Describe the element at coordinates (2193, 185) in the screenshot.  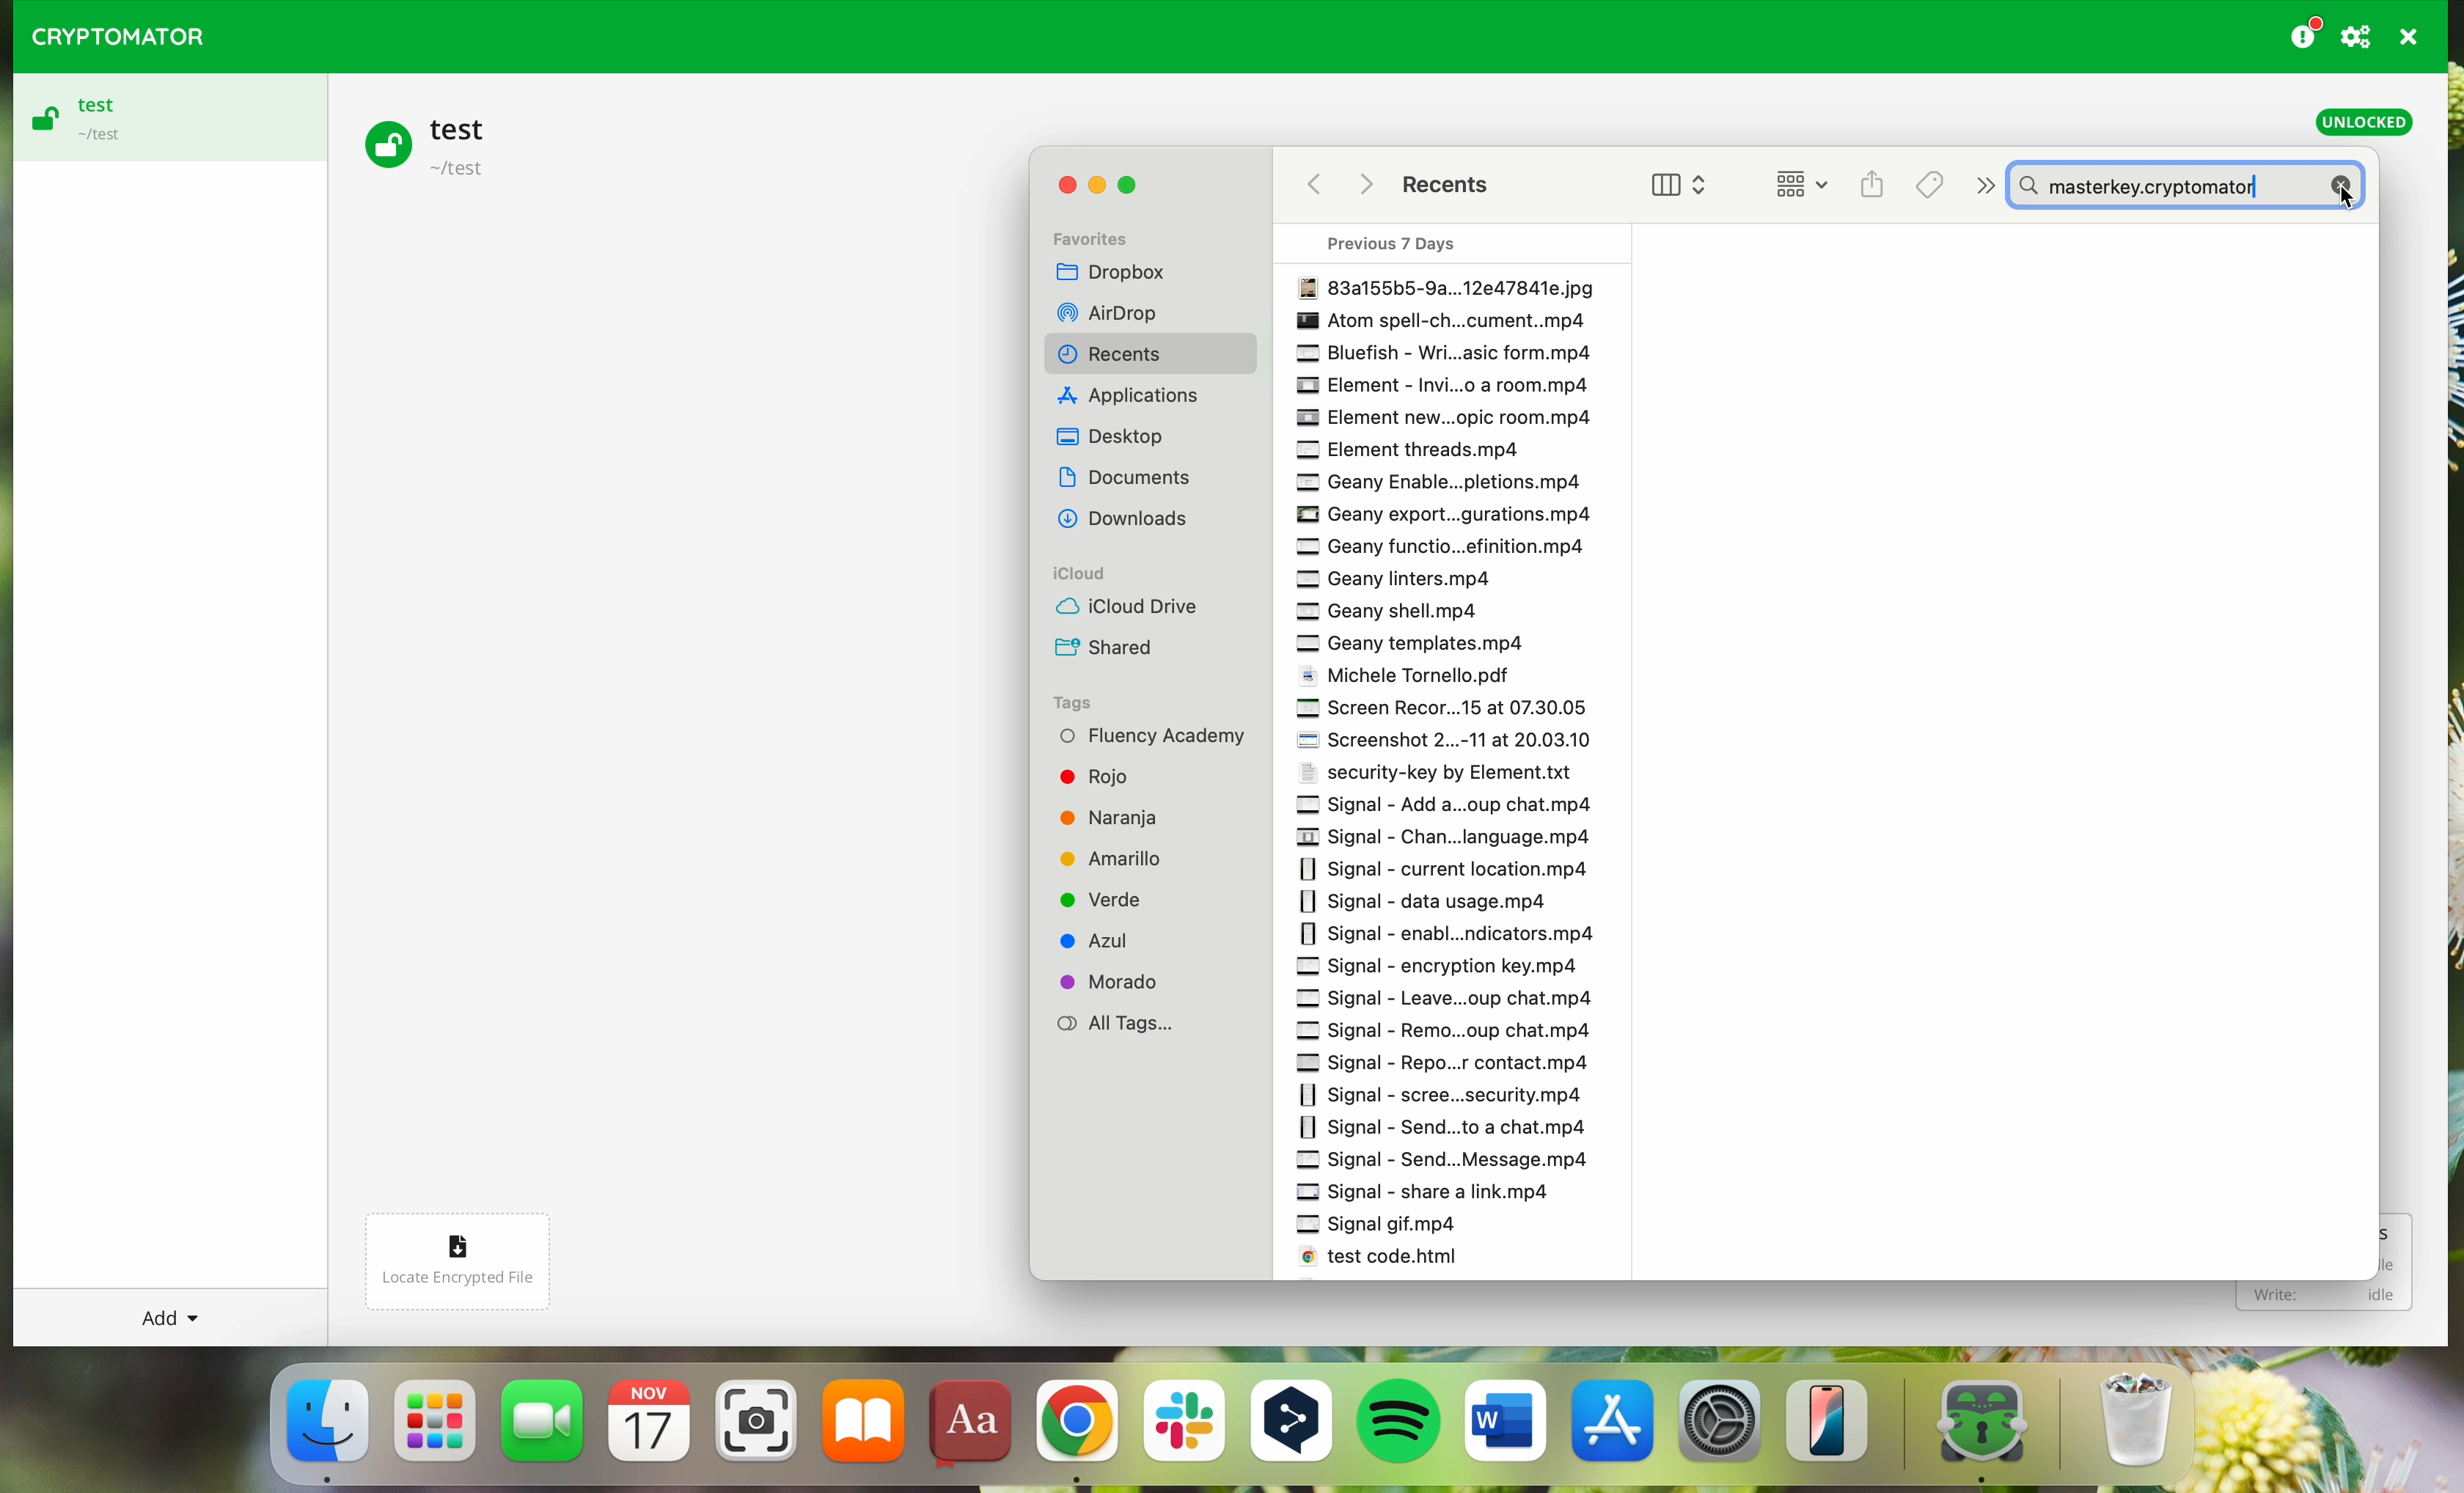
I see `masterkey.cryptomator` at that location.